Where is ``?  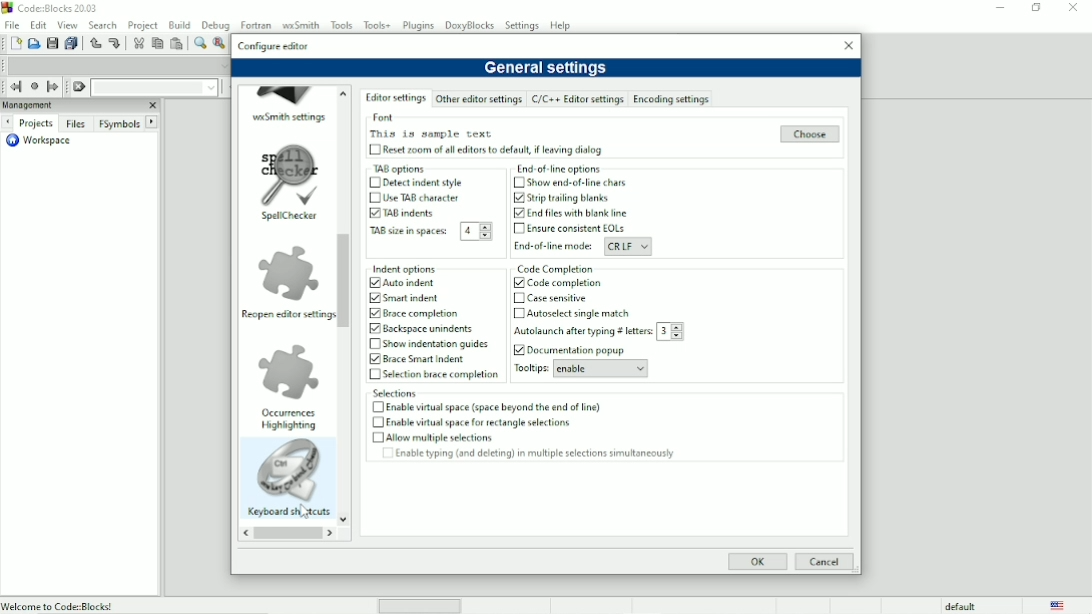  is located at coordinates (372, 283).